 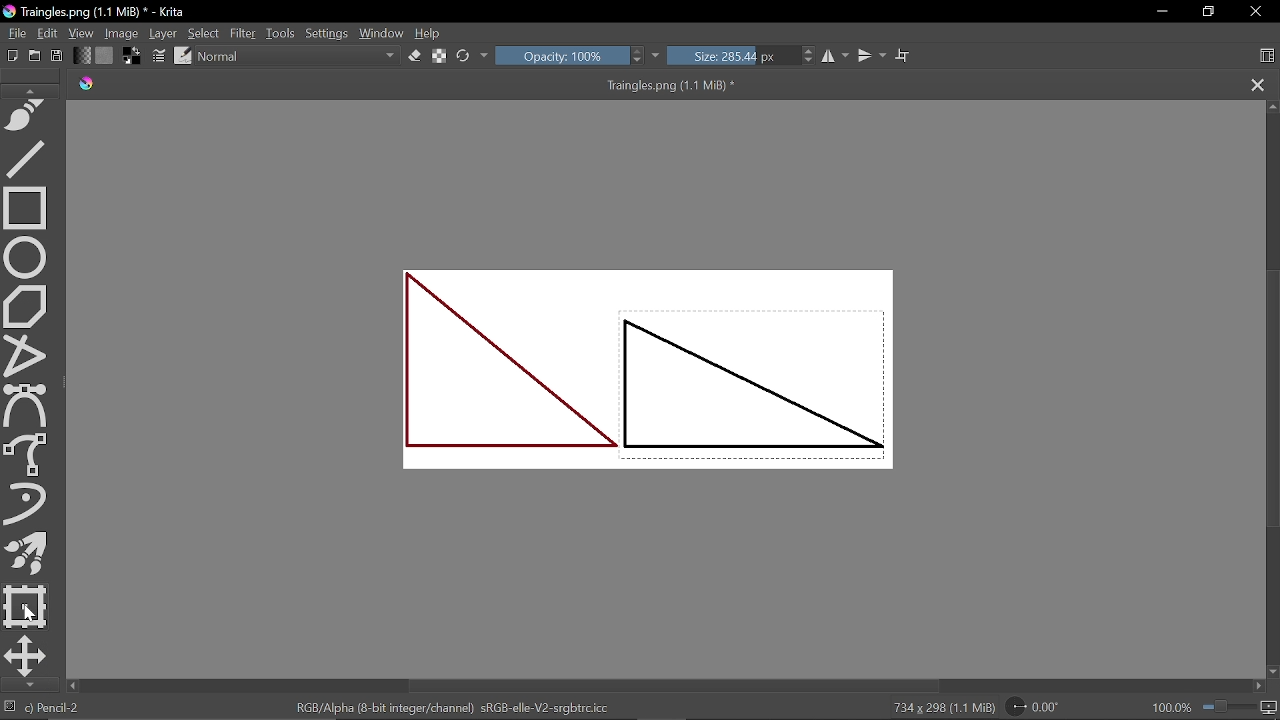 What do you see at coordinates (670, 376) in the screenshot?
I see `Two triangles` at bounding box center [670, 376].